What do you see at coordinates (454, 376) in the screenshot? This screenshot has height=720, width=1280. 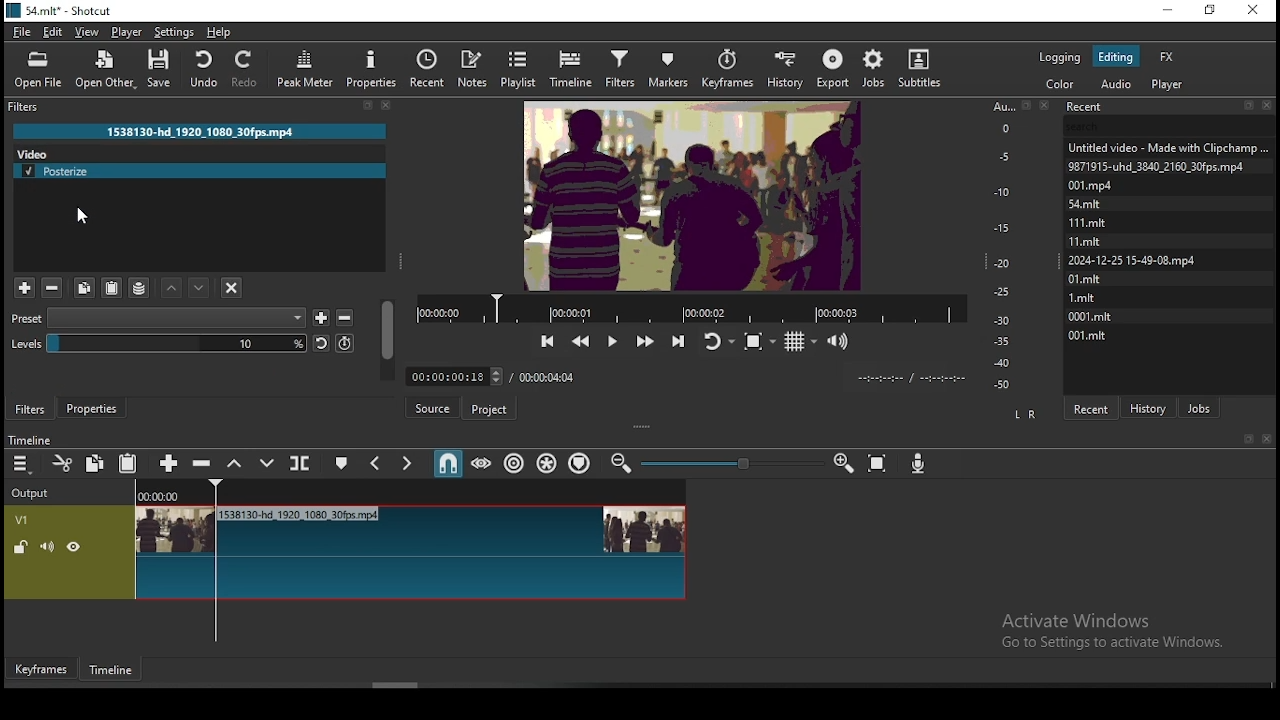 I see `elapsed time` at bounding box center [454, 376].